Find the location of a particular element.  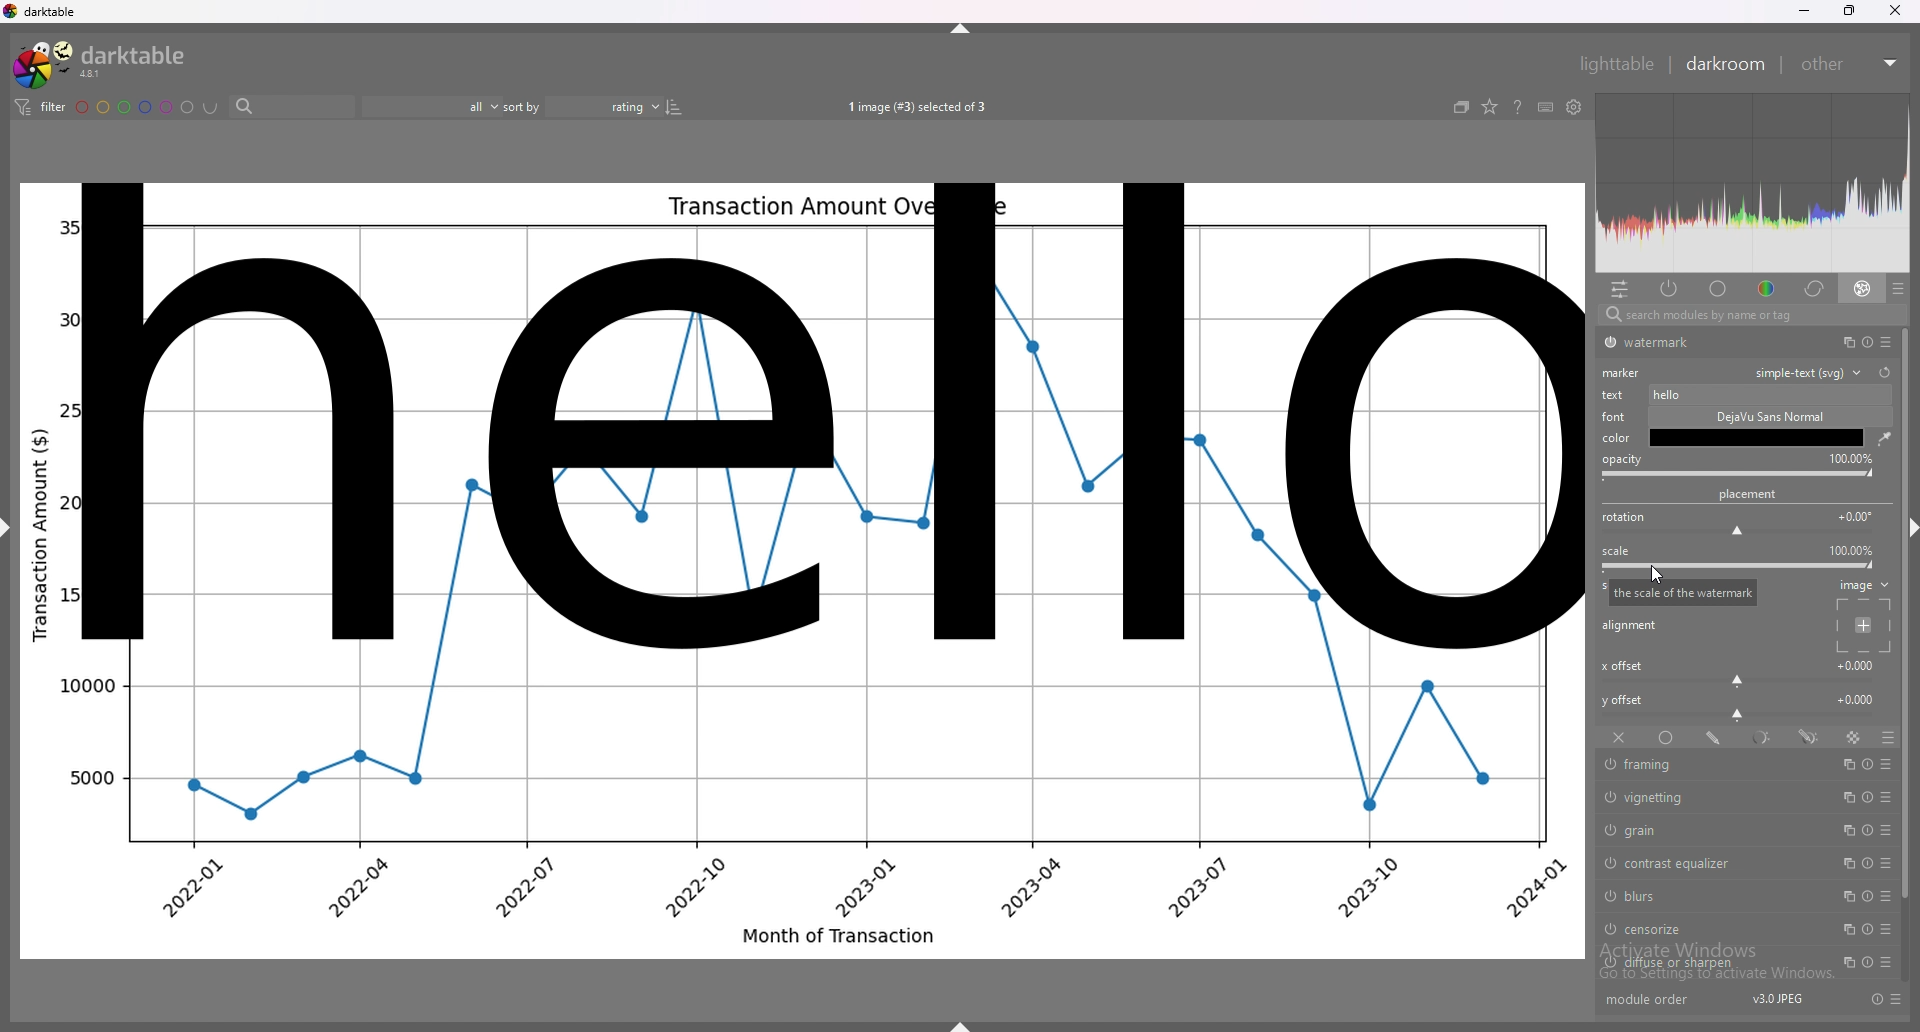

multiple instances action is located at coordinates (1843, 929).